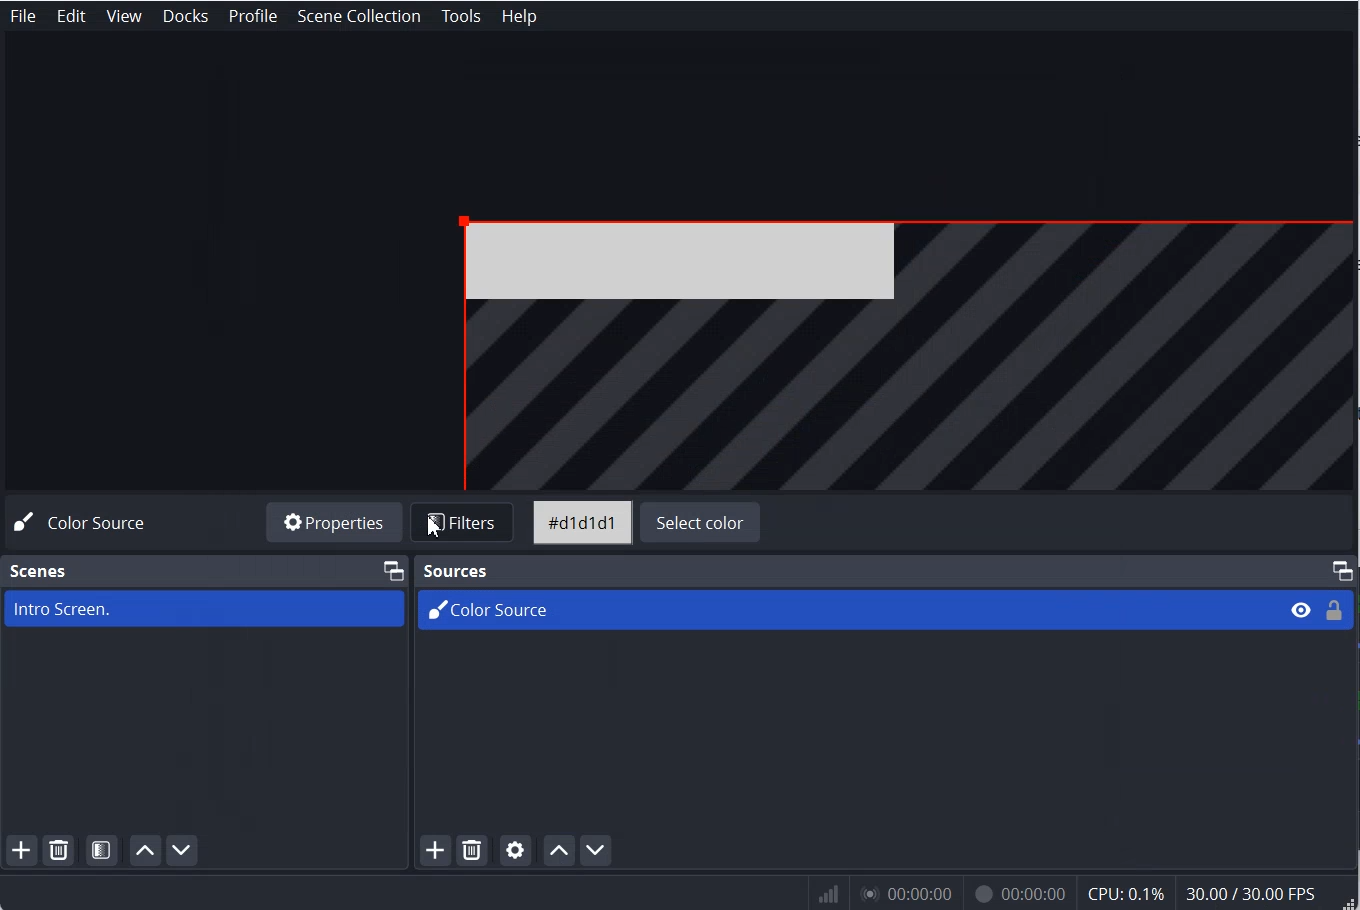 The image size is (1360, 910). I want to click on Move Scene Up, so click(143, 852).